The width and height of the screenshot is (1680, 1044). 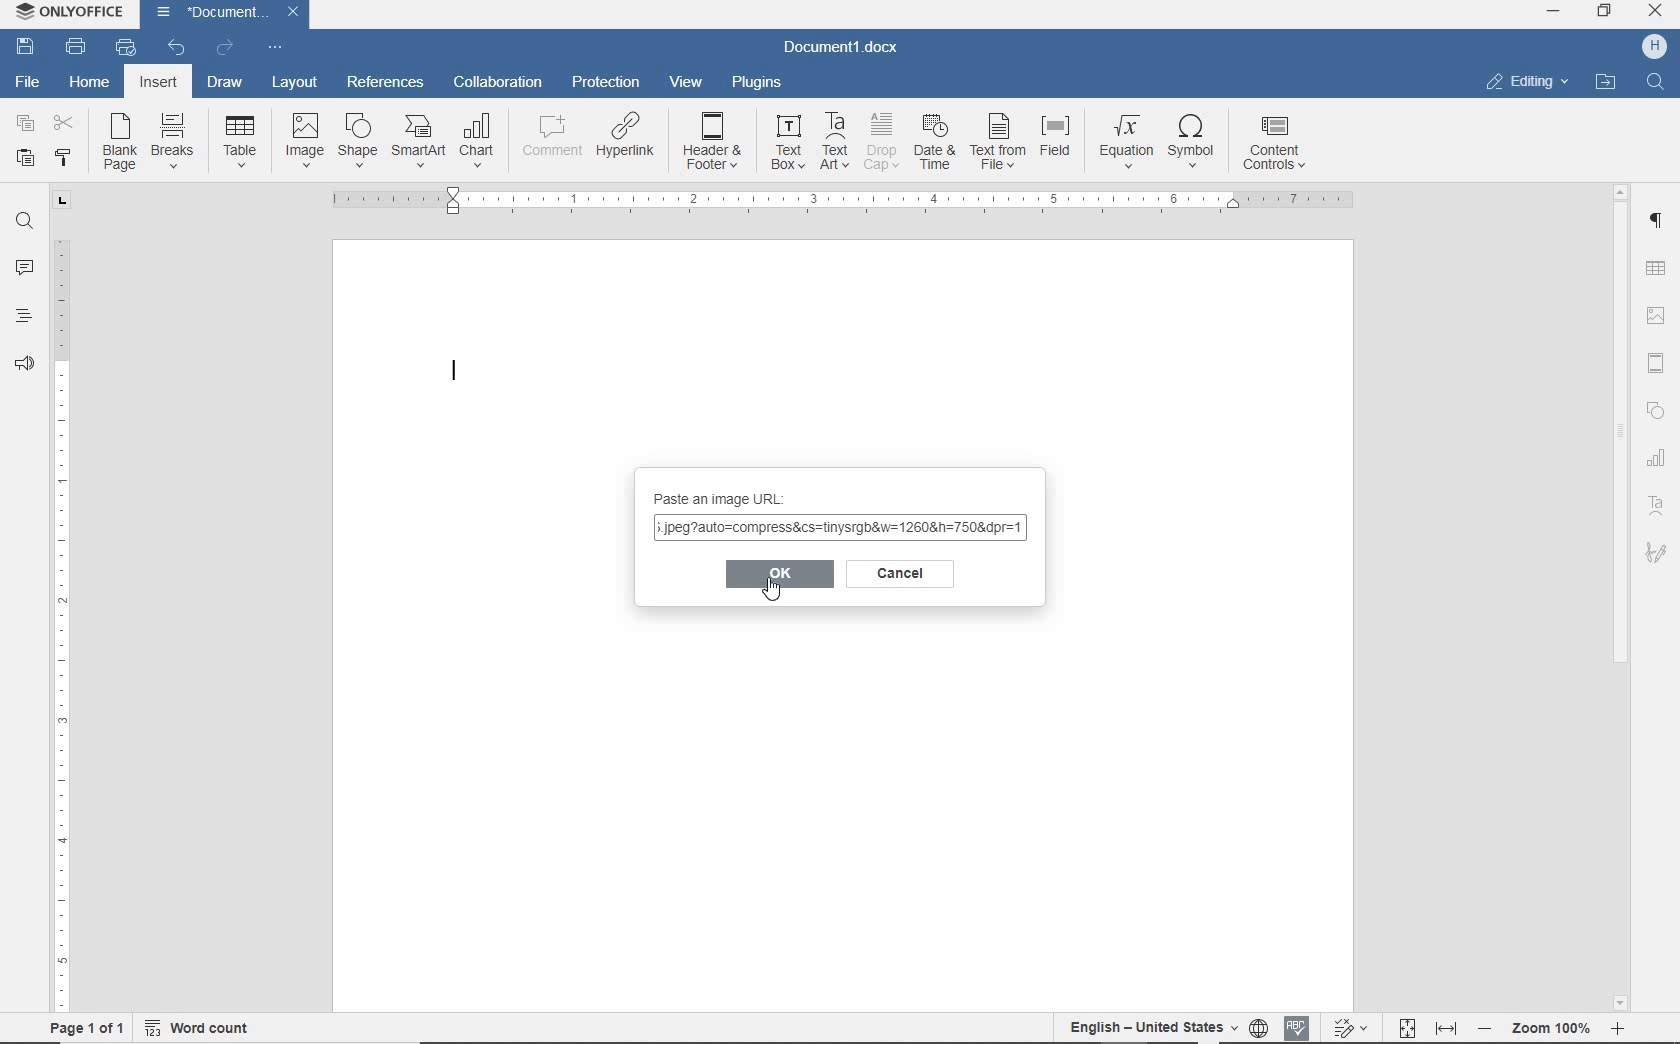 I want to click on English- United States(text language), so click(x=1152, y=1029).